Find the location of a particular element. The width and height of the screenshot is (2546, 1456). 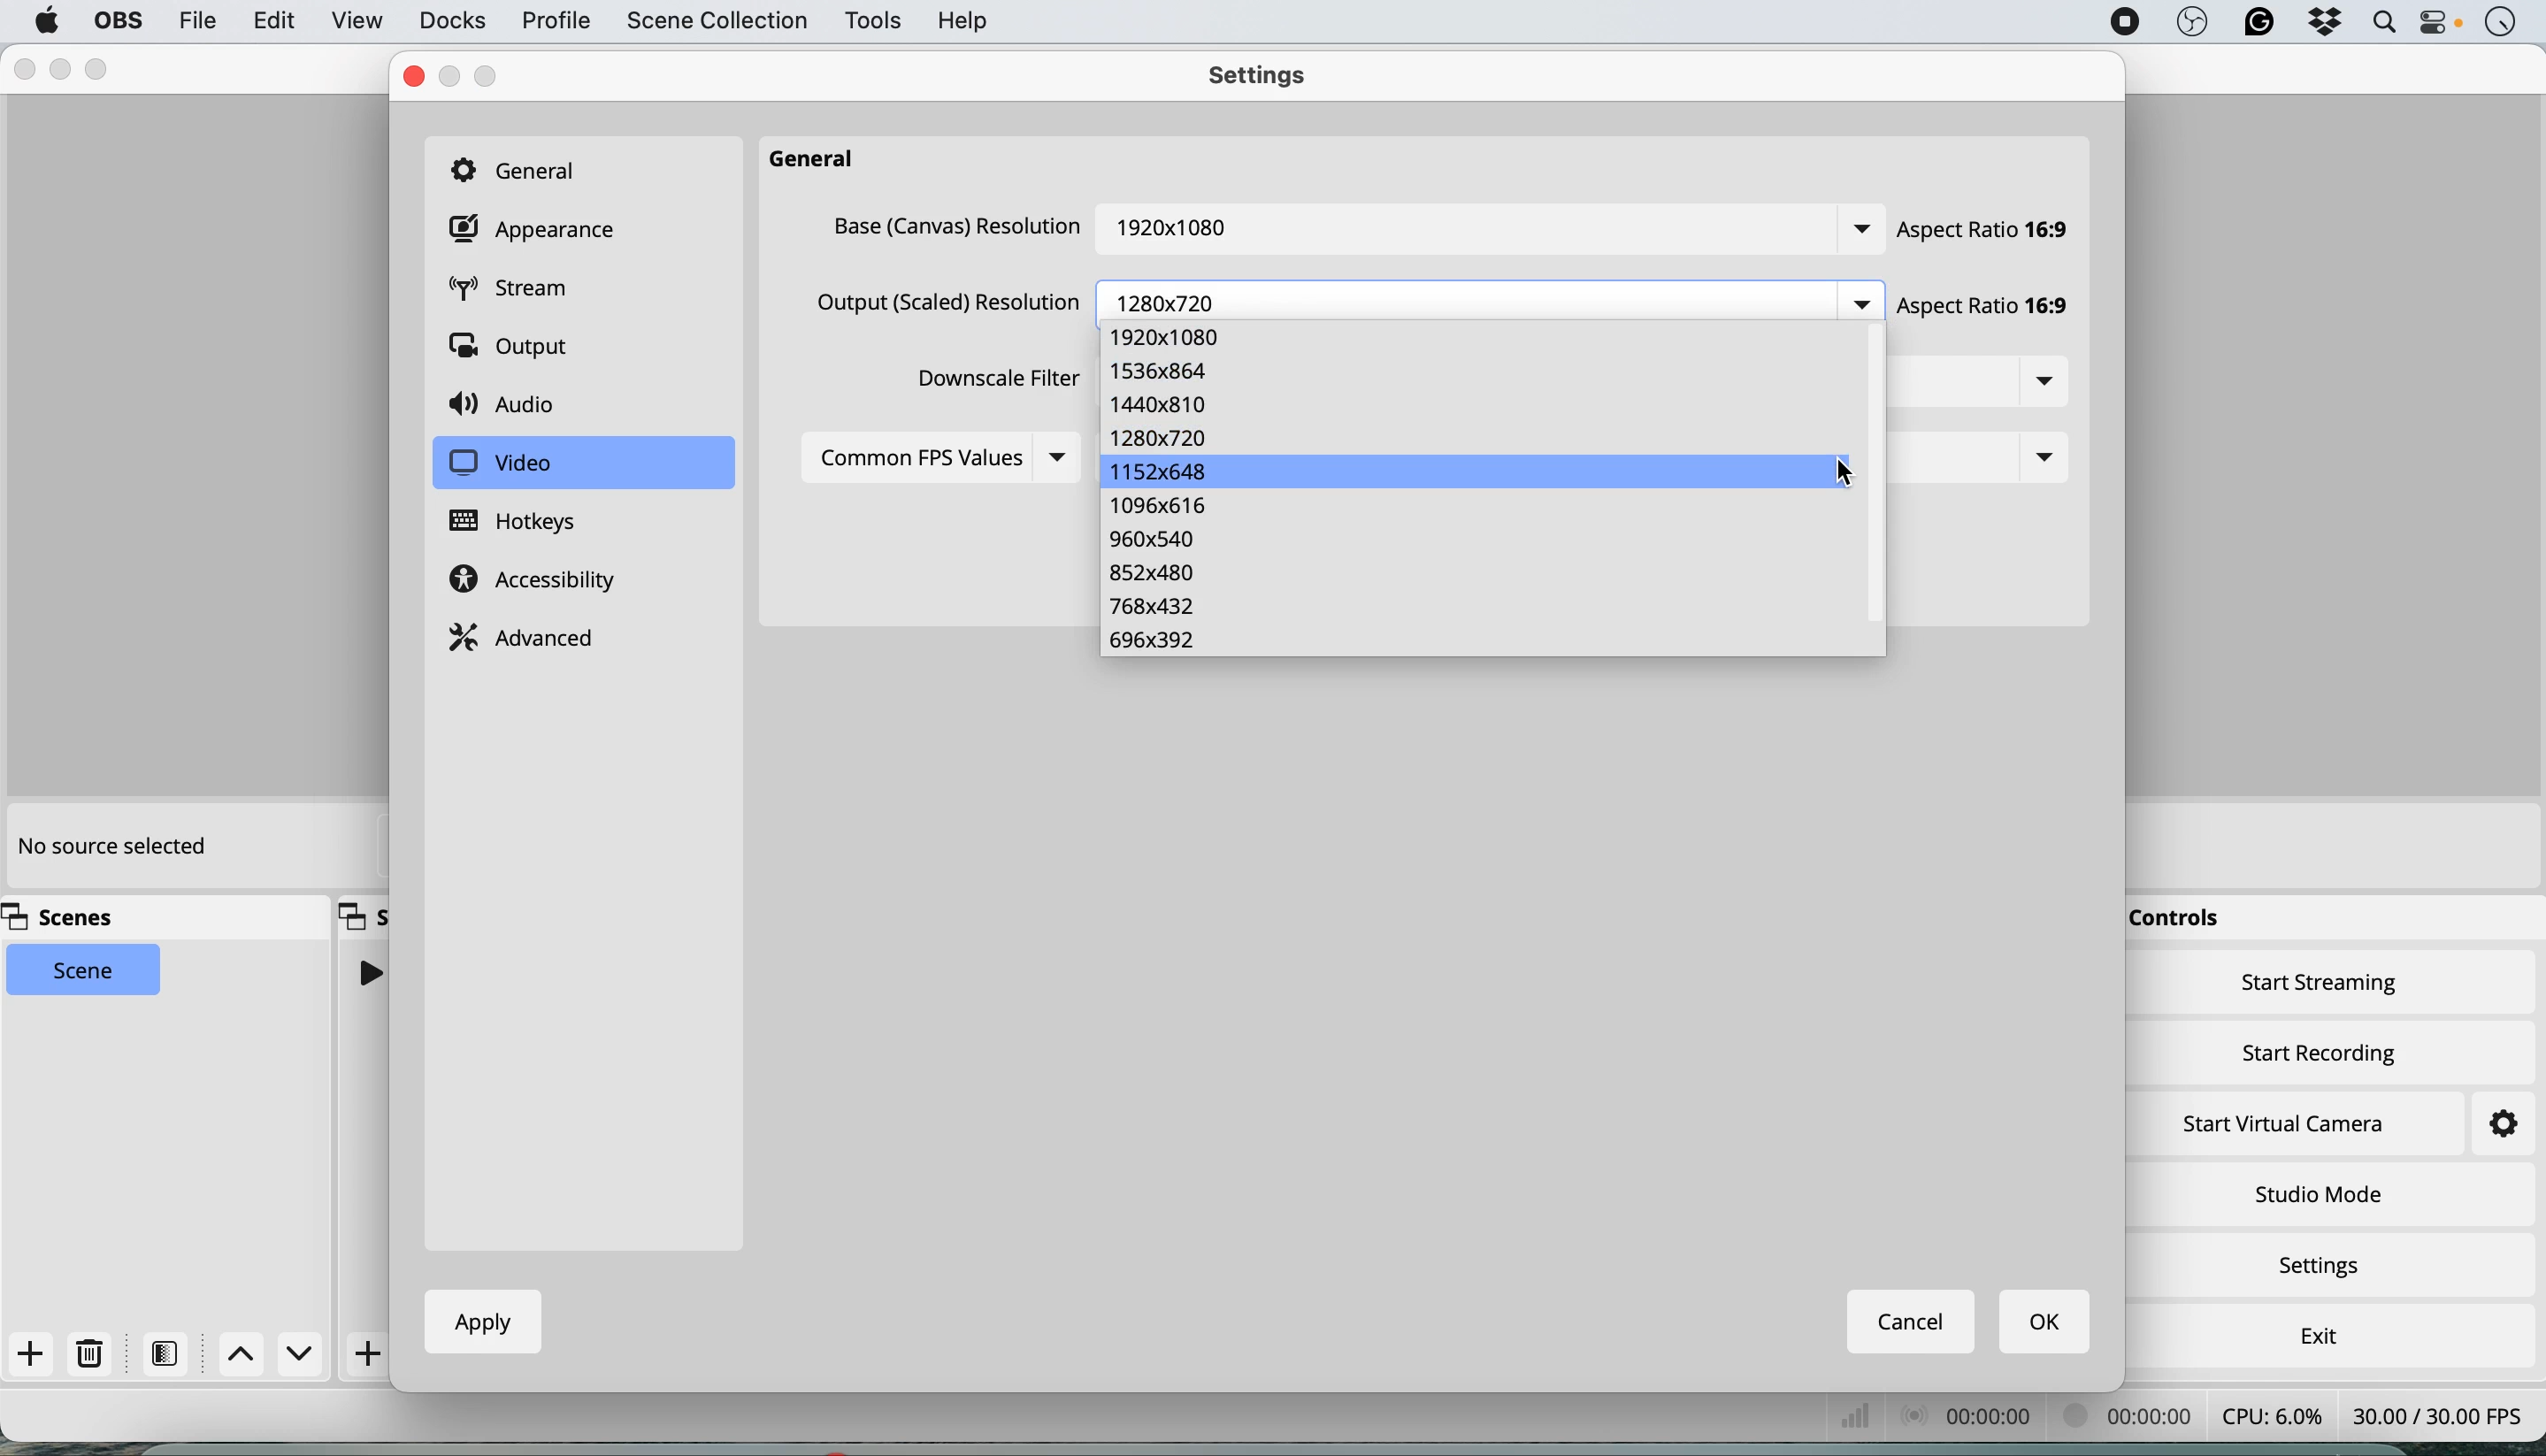

output is located at coordinates (516, 349).